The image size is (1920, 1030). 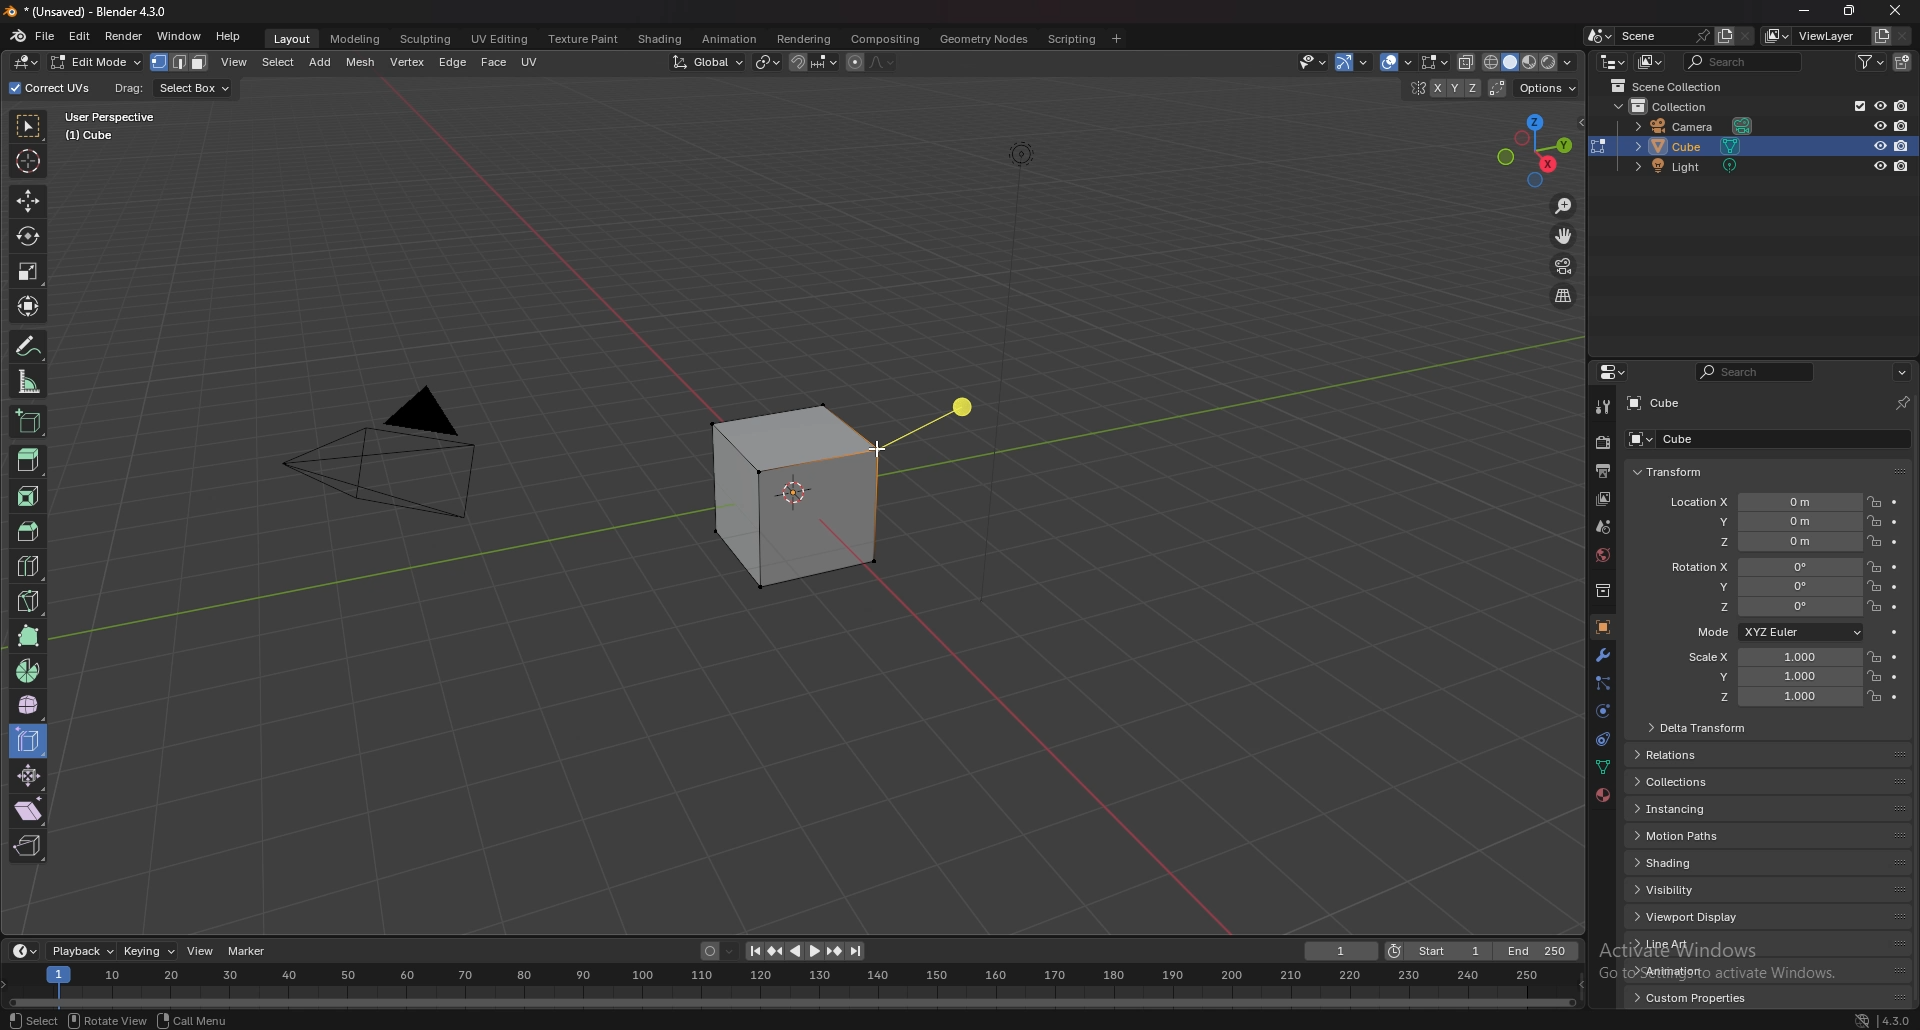 What do you see at coordinates (361, 64) in the screenshot?
I see `mesh` at bounding box center [361, 64].